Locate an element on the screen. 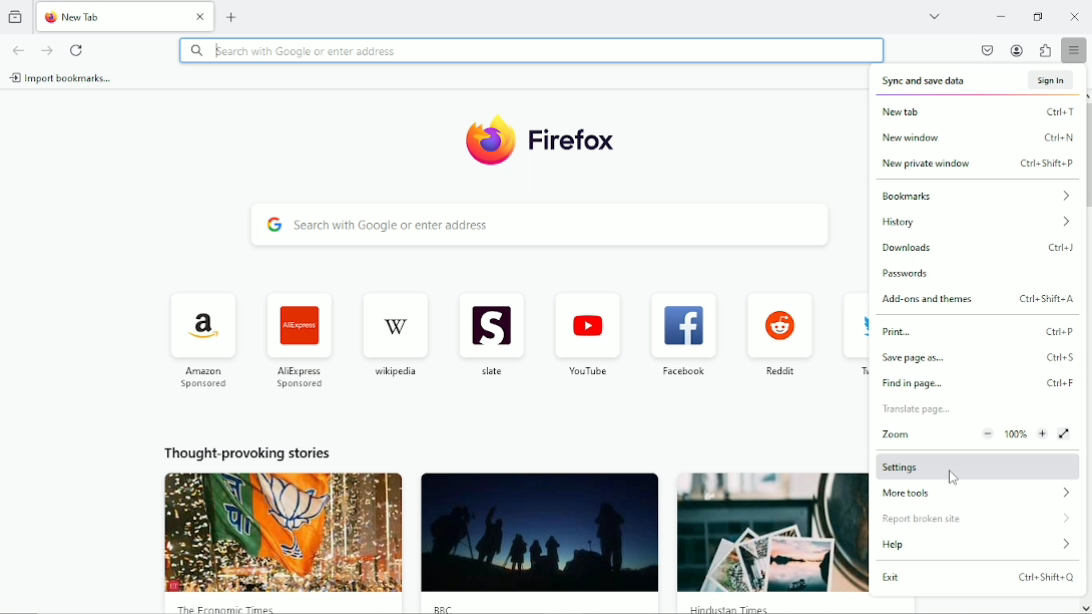 The height and width of the screenshot is (614, 1092). Search with google or enter address is located at coordinates (532, 48).